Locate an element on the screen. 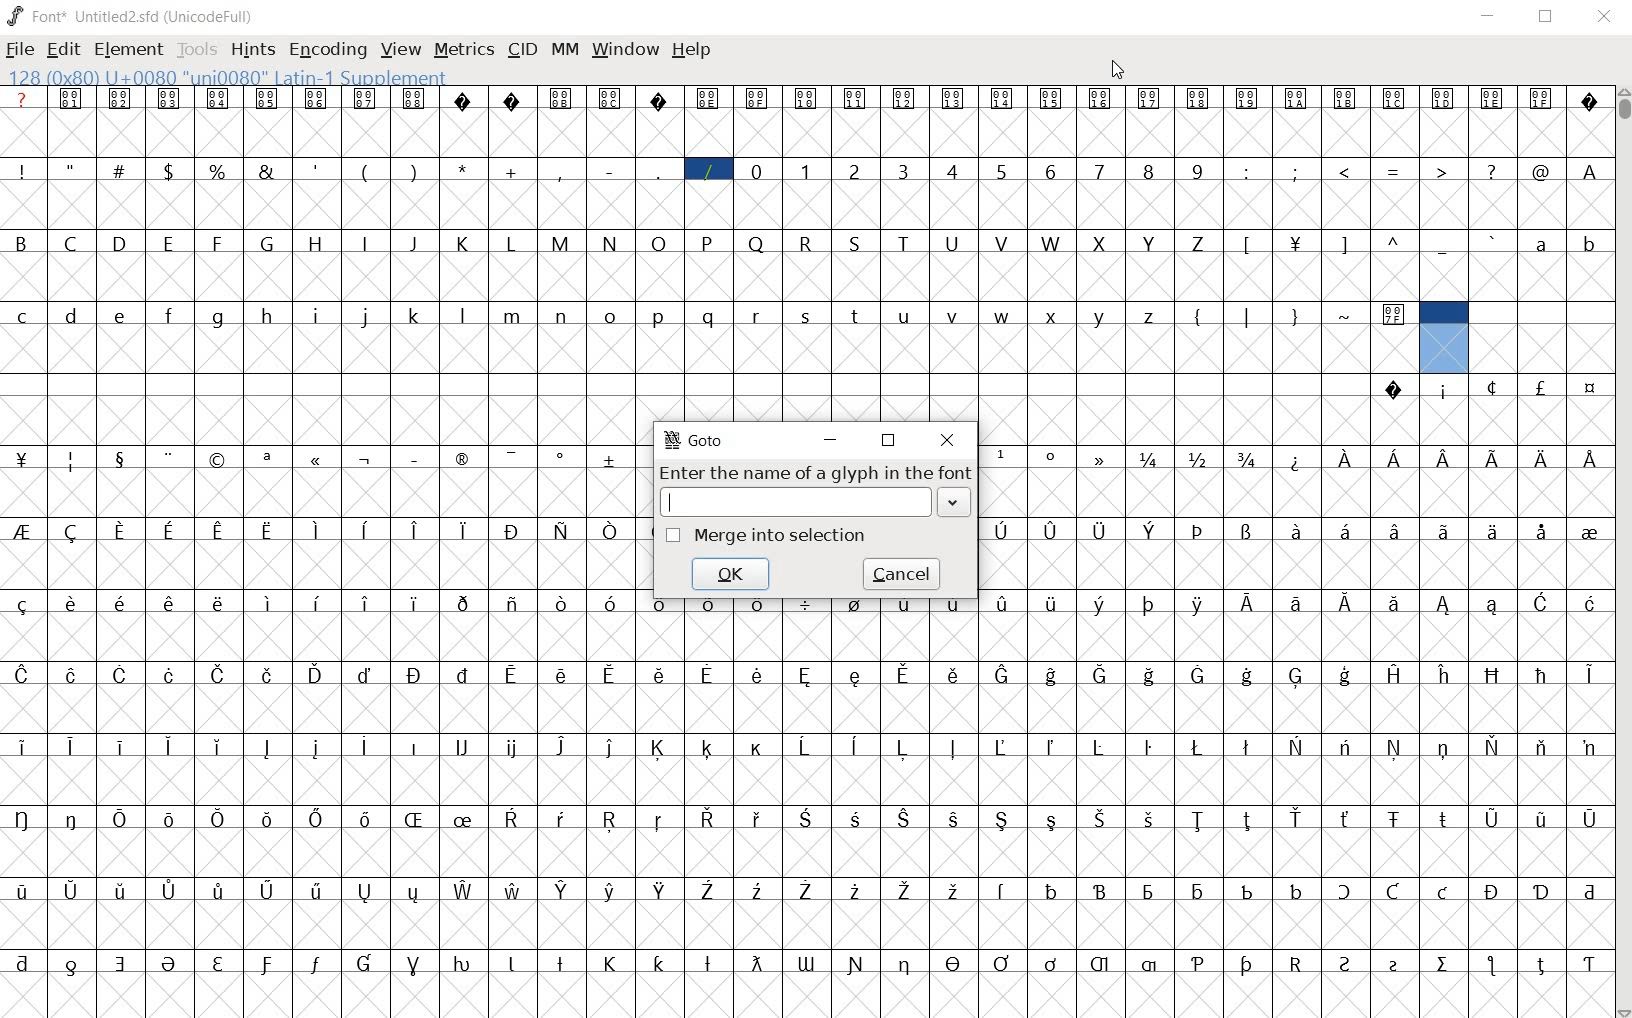 This screenshot has height=1018, width=1632. Symbol is located at coordinates (956, 673).